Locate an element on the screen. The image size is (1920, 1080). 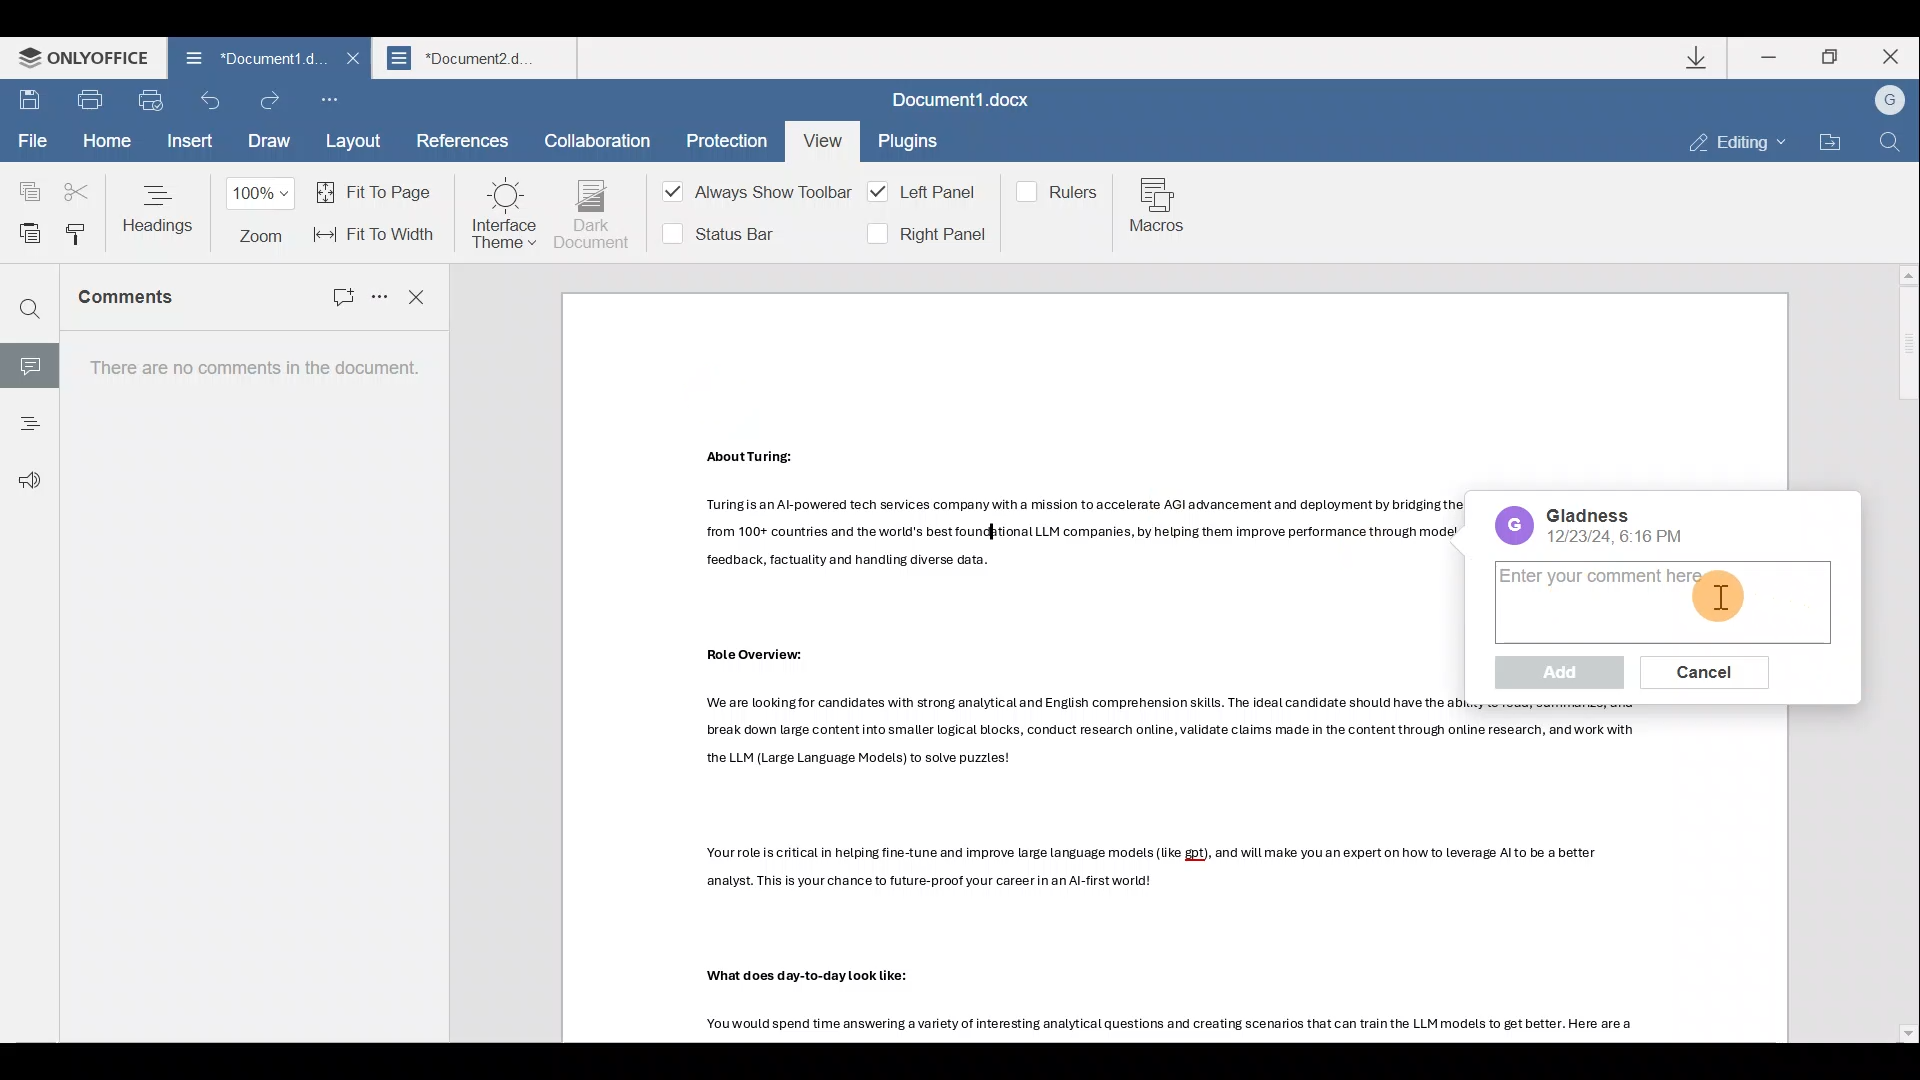
Customize quick access toolbar is located at coordinates (336, 102).